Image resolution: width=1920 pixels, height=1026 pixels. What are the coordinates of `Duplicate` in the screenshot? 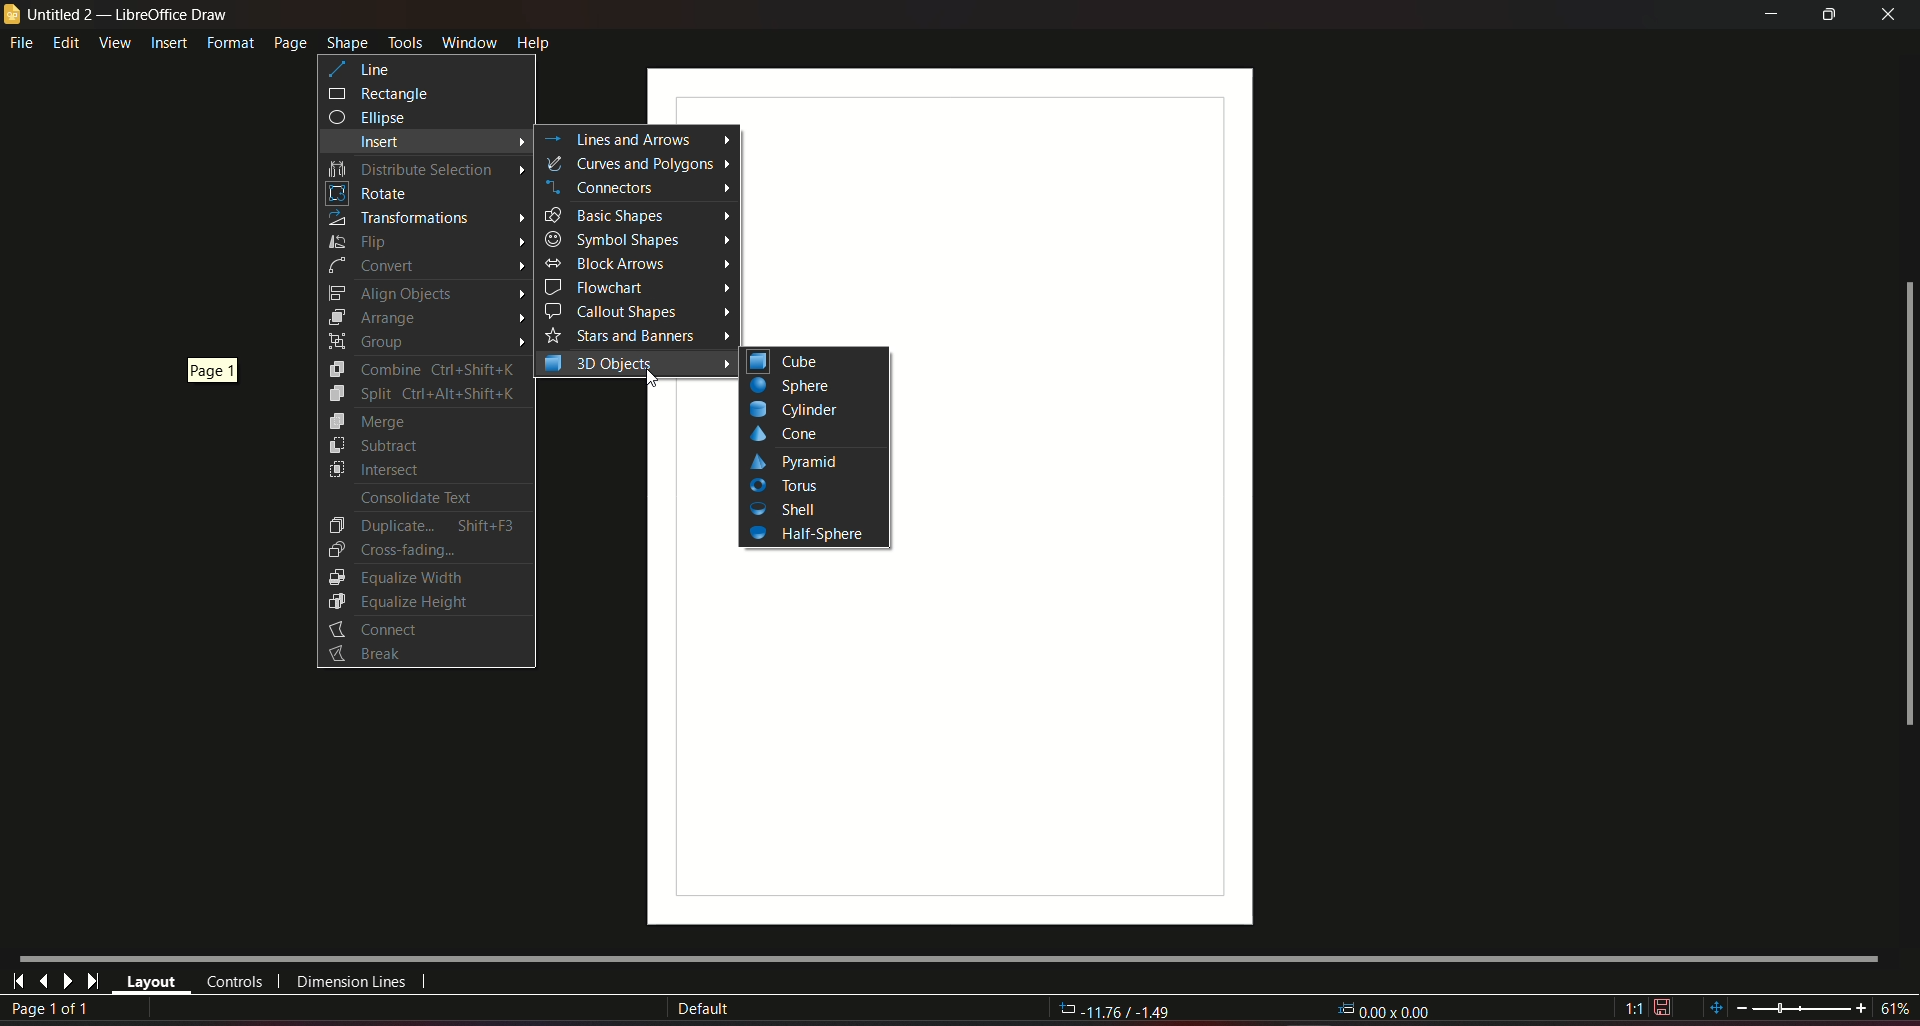 It's located at (422, 525).